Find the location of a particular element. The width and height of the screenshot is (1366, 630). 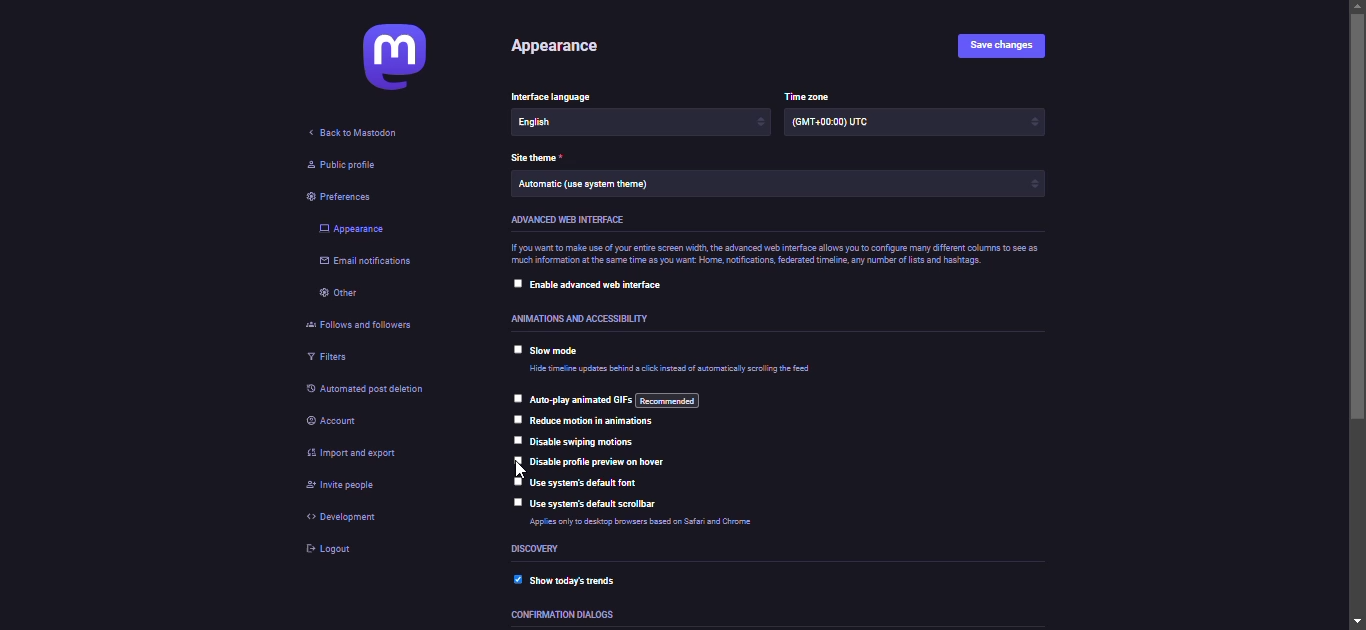

save changes is located at coordinates (997, 45).